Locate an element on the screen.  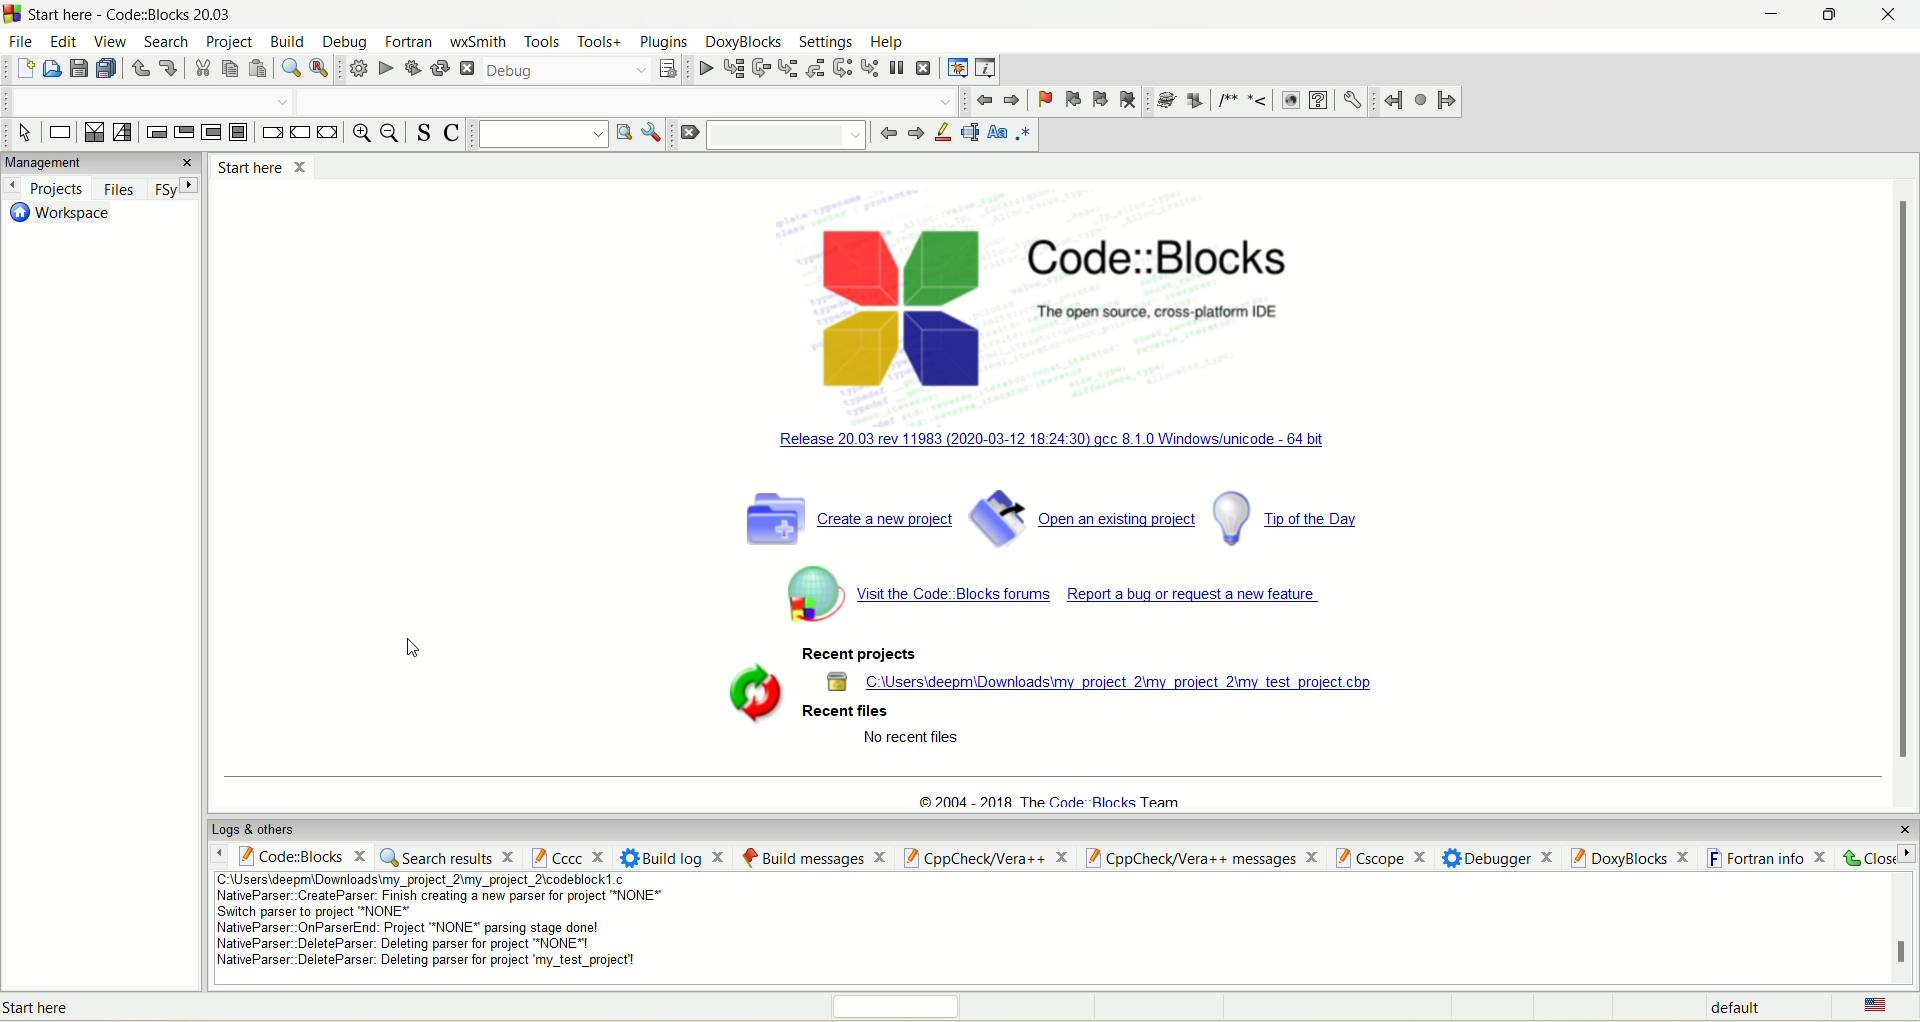
zoom out is located at coordinates (392, 133).